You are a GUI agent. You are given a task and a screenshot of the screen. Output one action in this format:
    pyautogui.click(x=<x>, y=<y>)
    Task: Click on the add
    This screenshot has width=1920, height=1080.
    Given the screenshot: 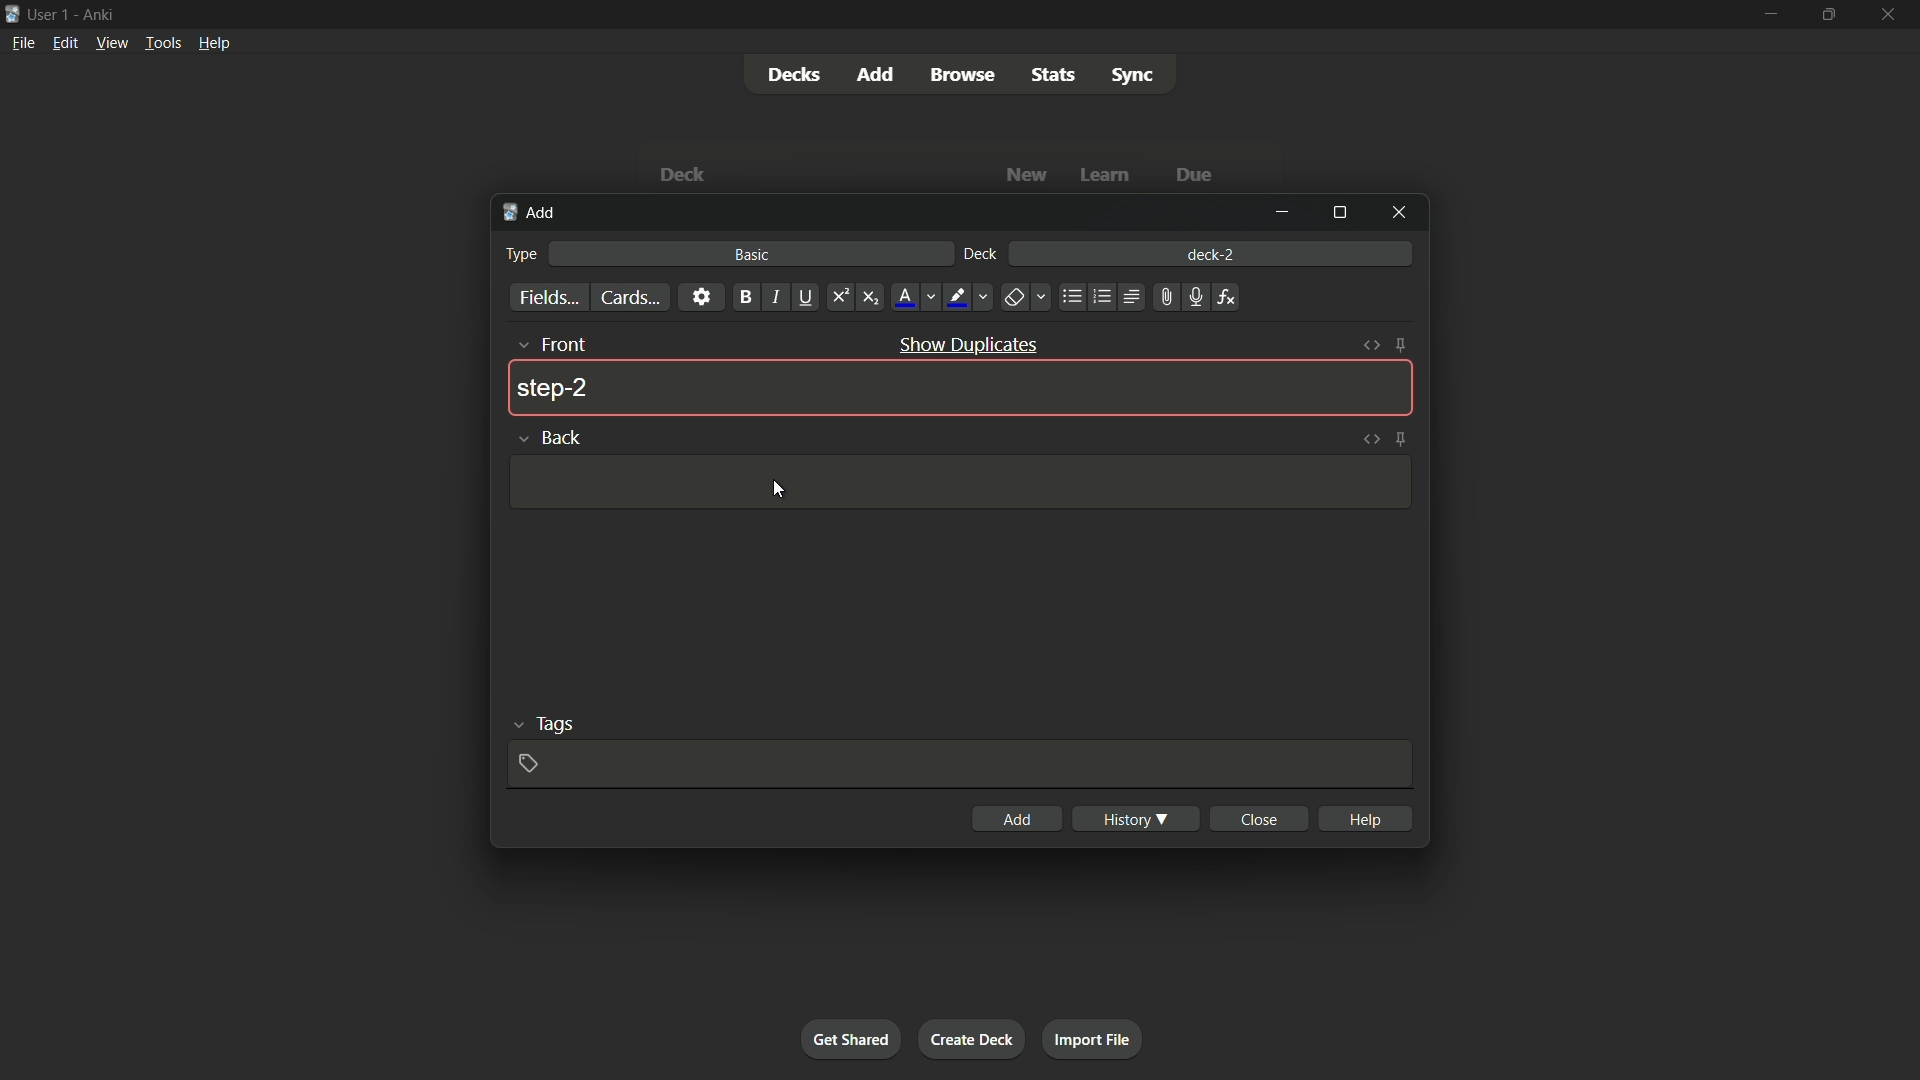 What is the action you would take?
    pyautogui.click(x=1022, y=819)
    